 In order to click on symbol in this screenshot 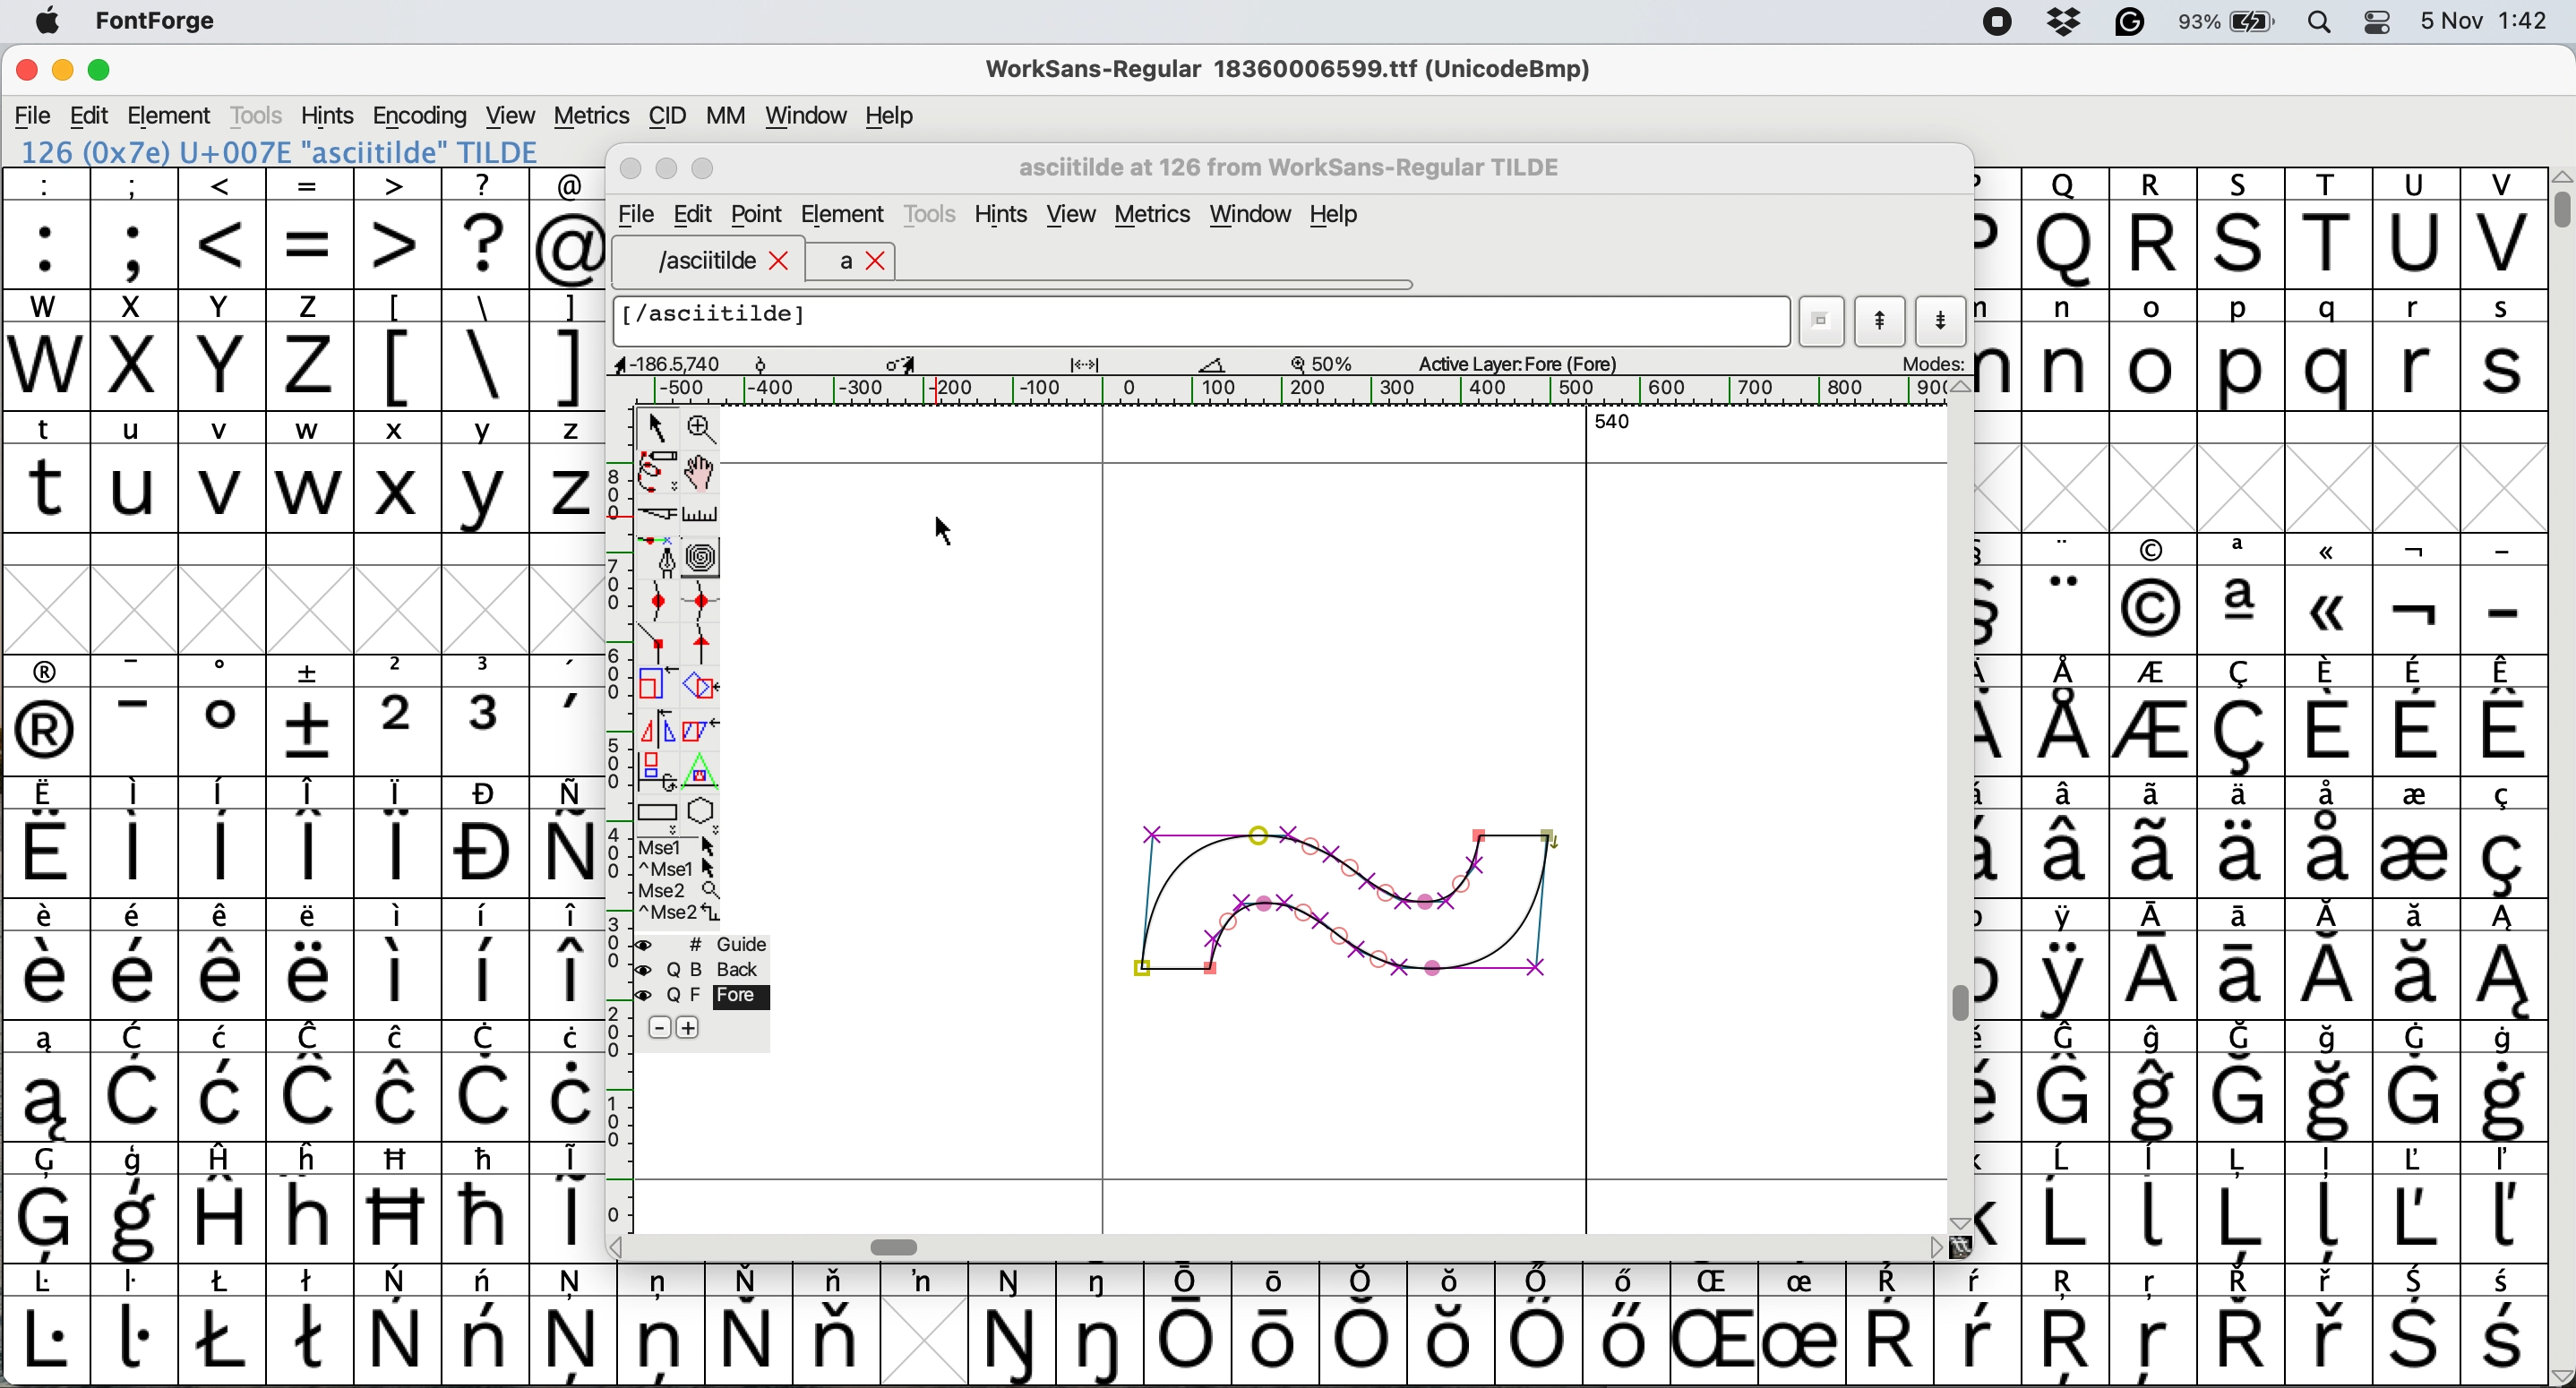, I will do `click(310, 960)`.